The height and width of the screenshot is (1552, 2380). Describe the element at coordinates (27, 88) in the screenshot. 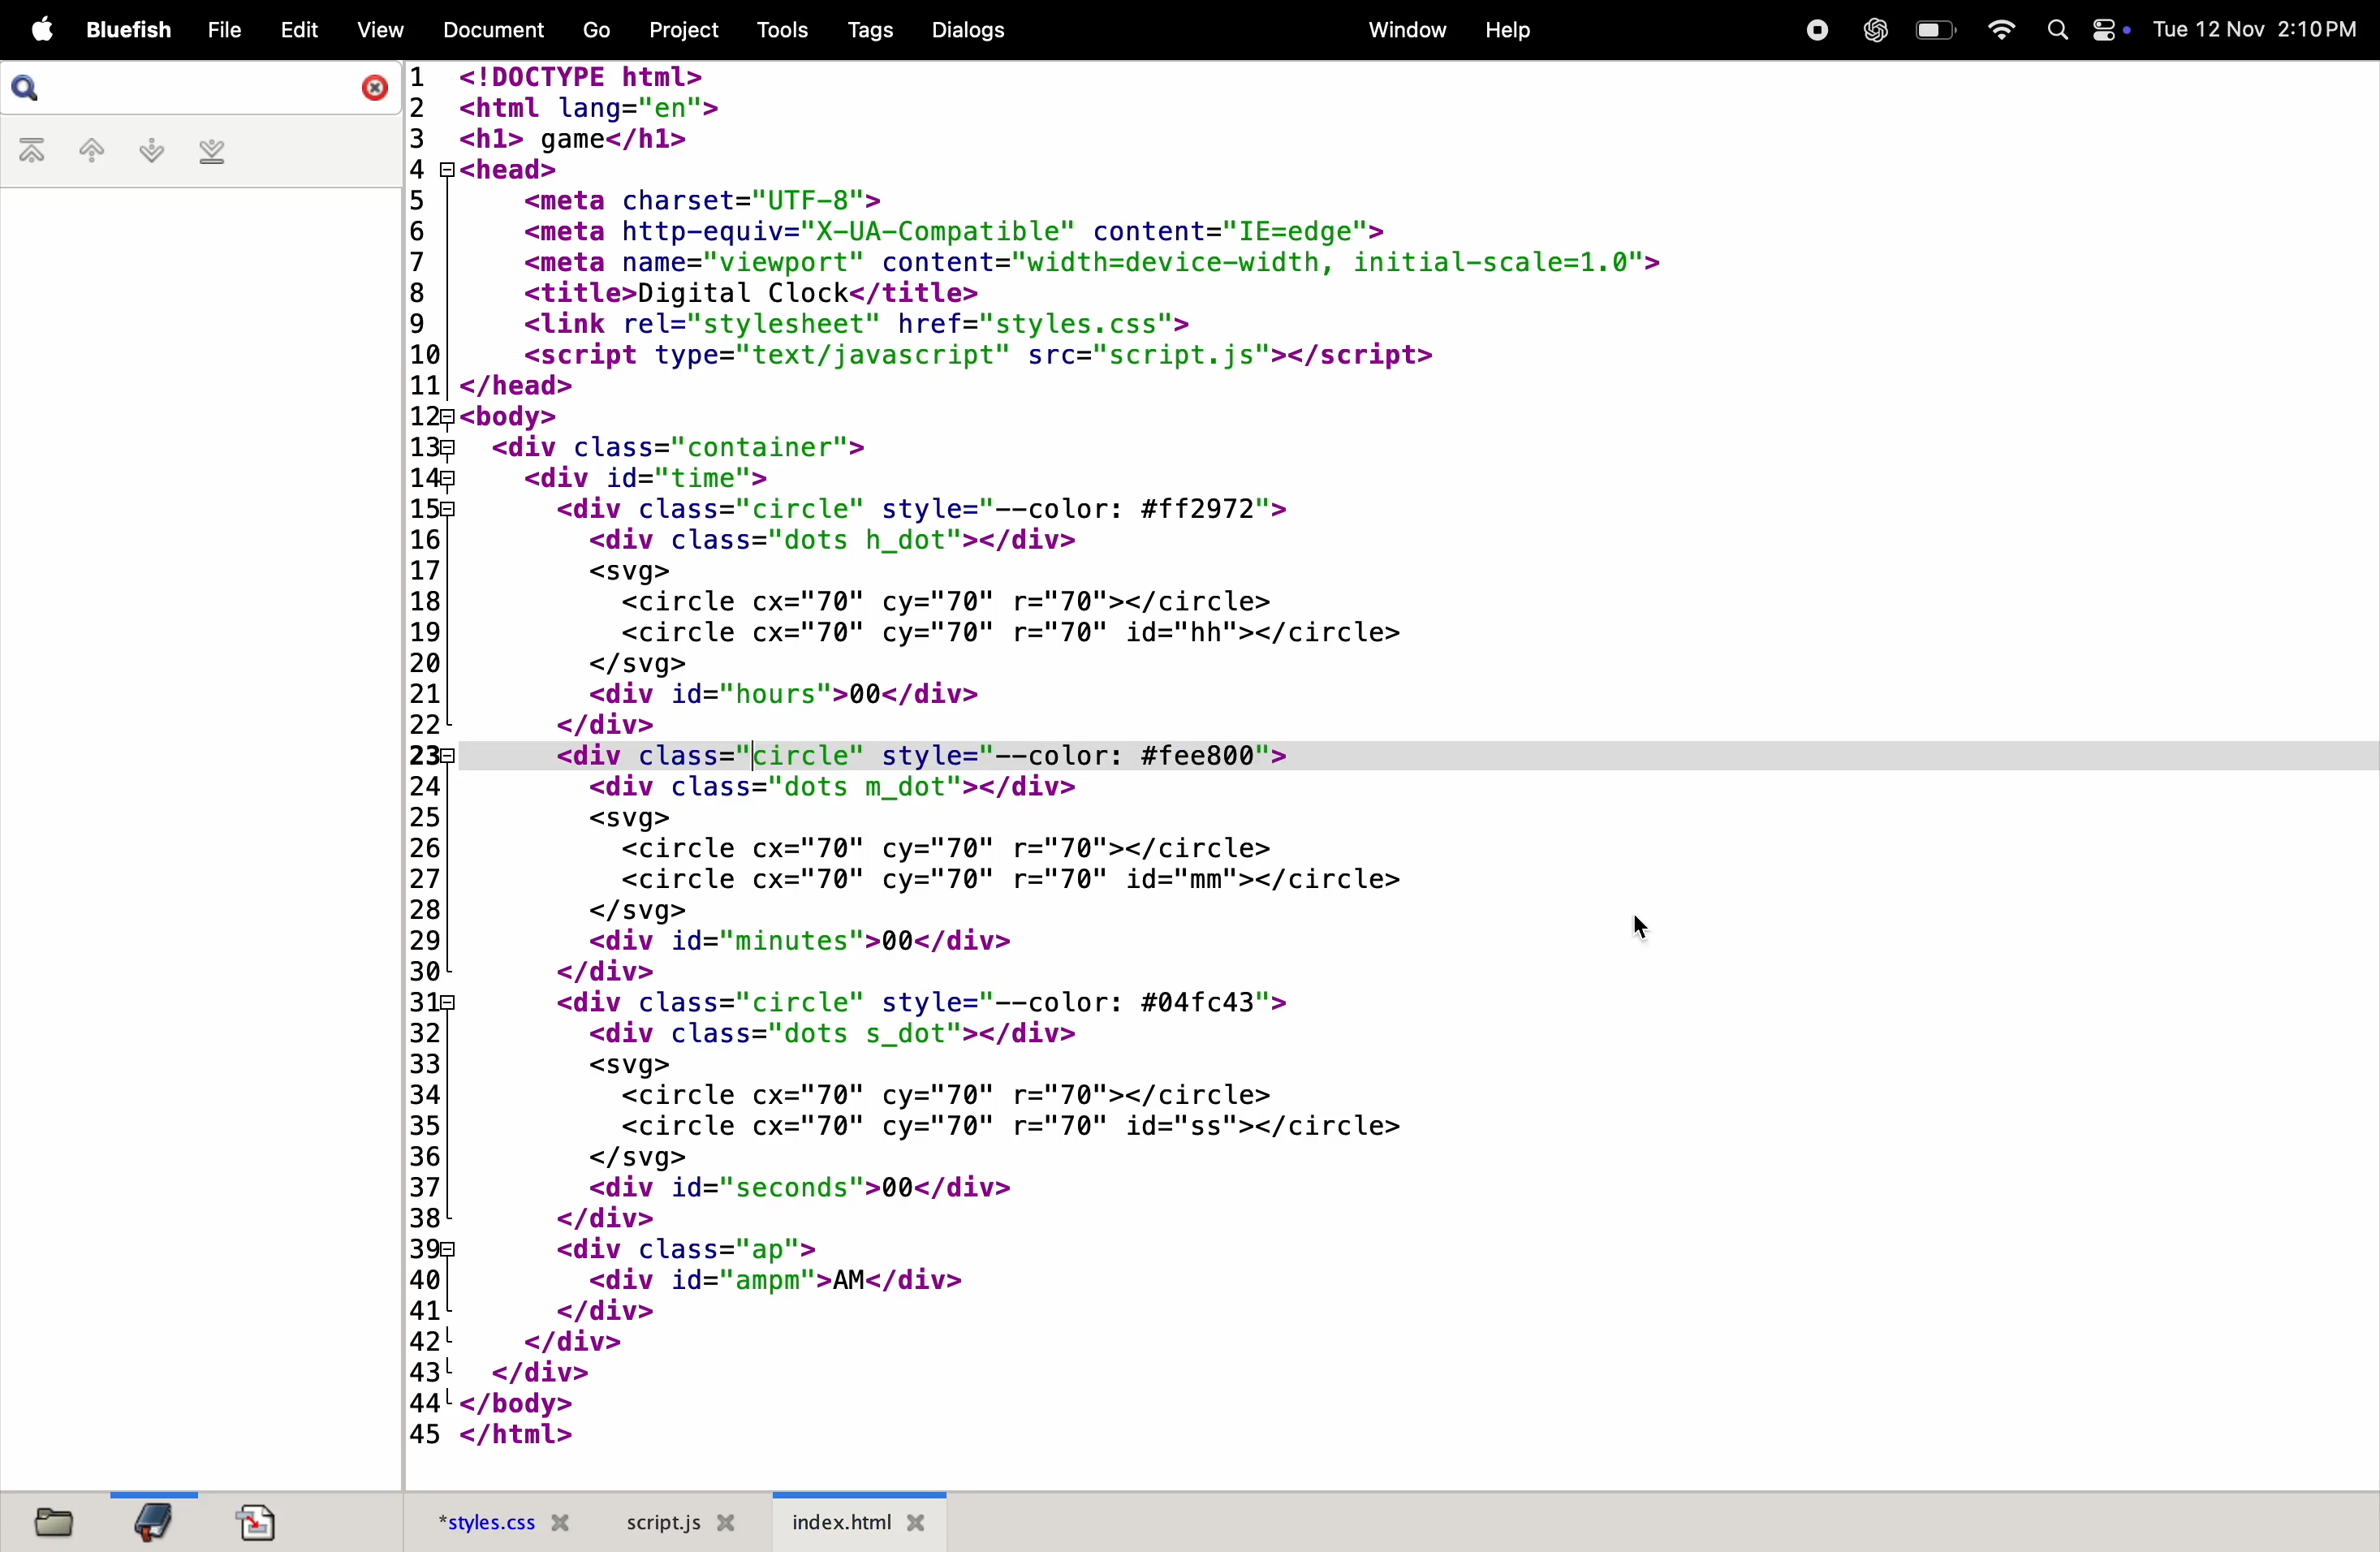

I see `search bar` at that location.